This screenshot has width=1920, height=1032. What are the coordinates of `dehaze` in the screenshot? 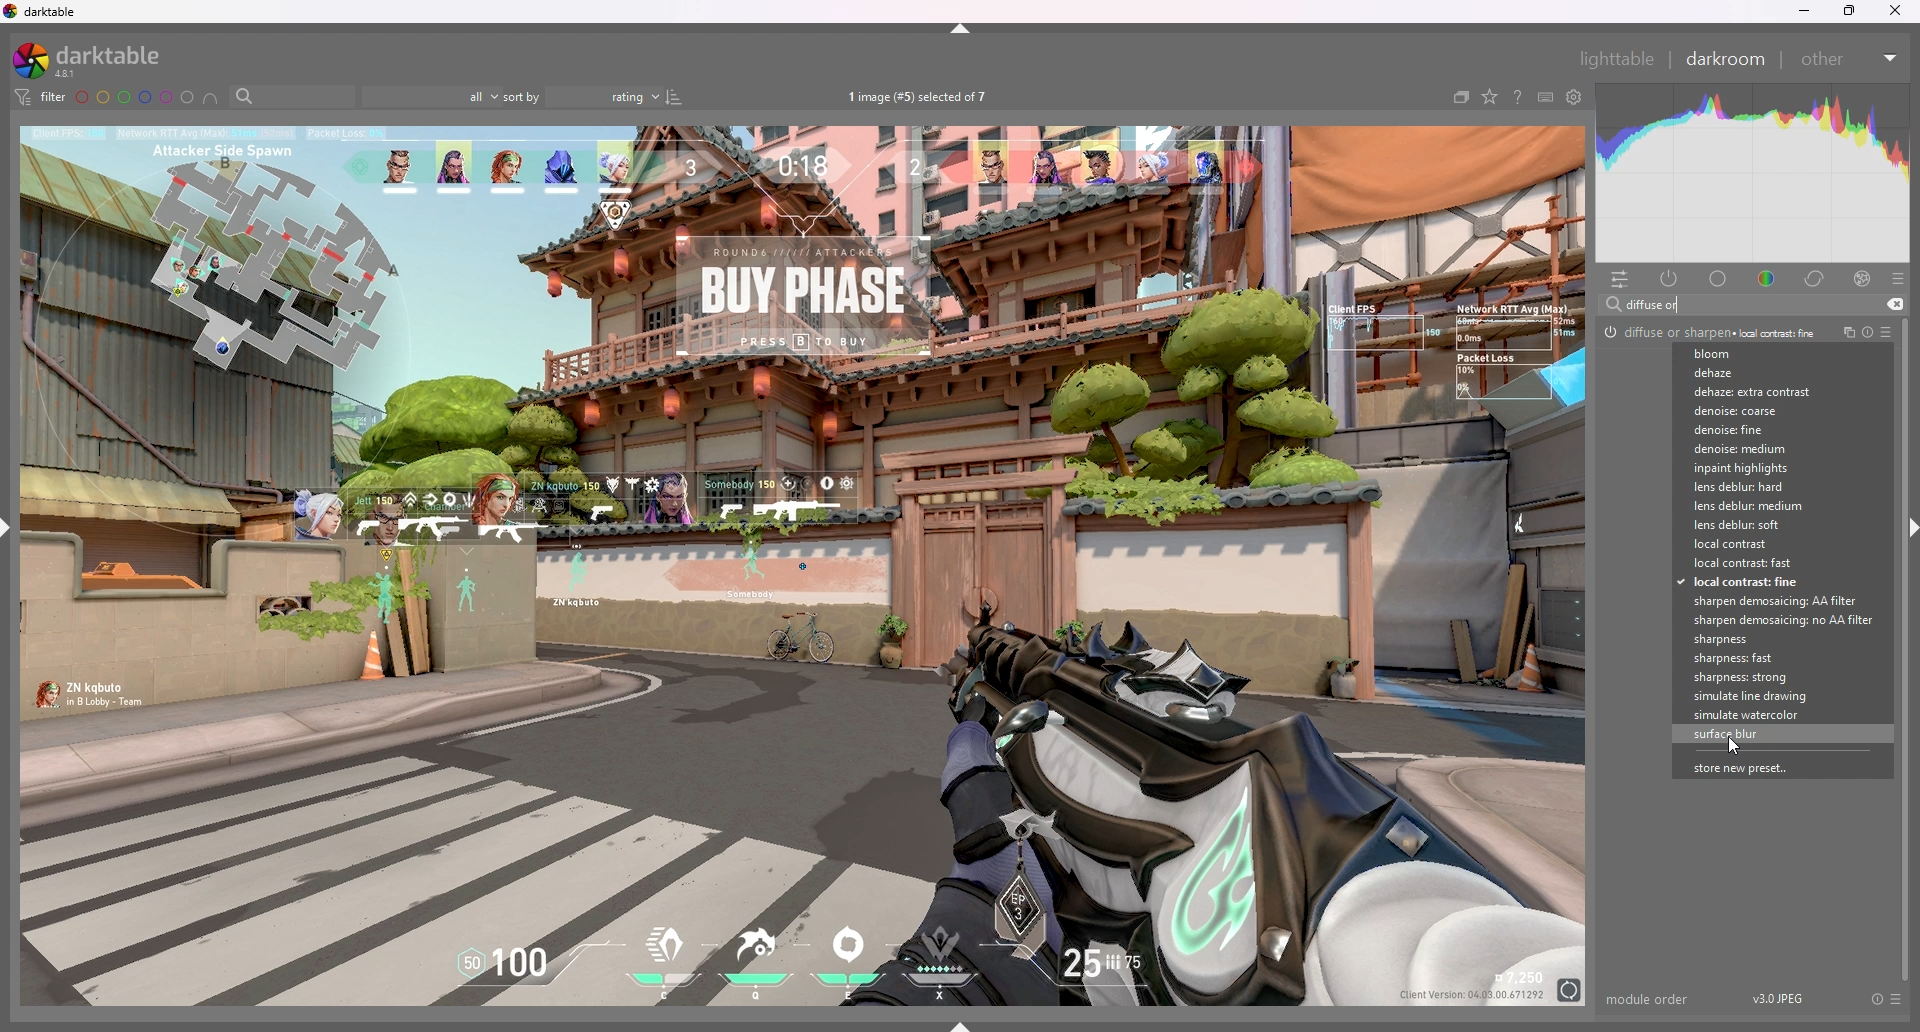 It's located at (1757, 374).